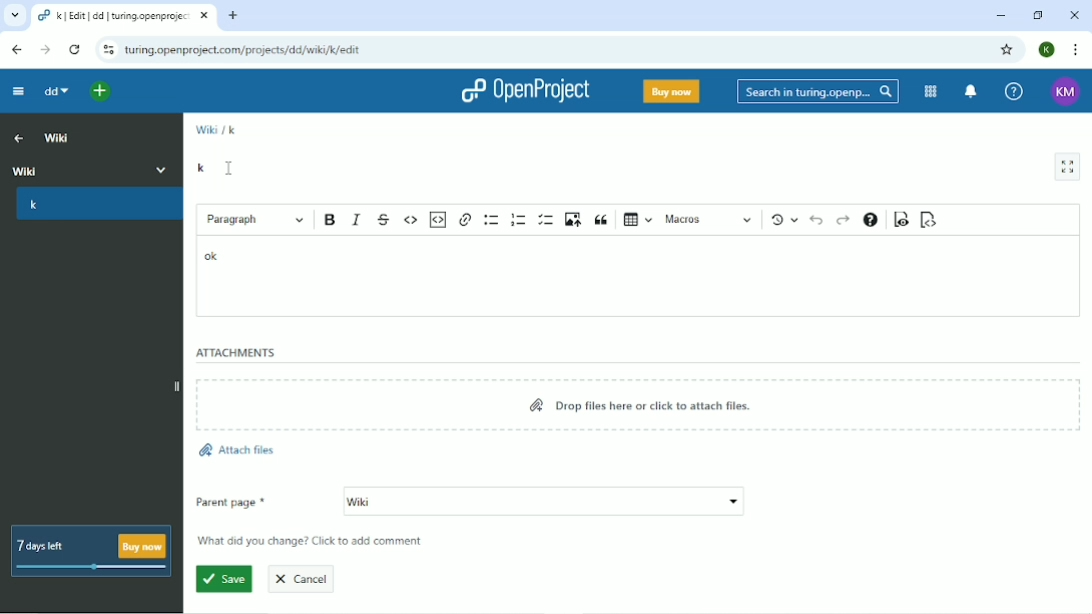  Describe the element at coordinates (76, 49) in the screenshot. I see `Reload this page` at that location.